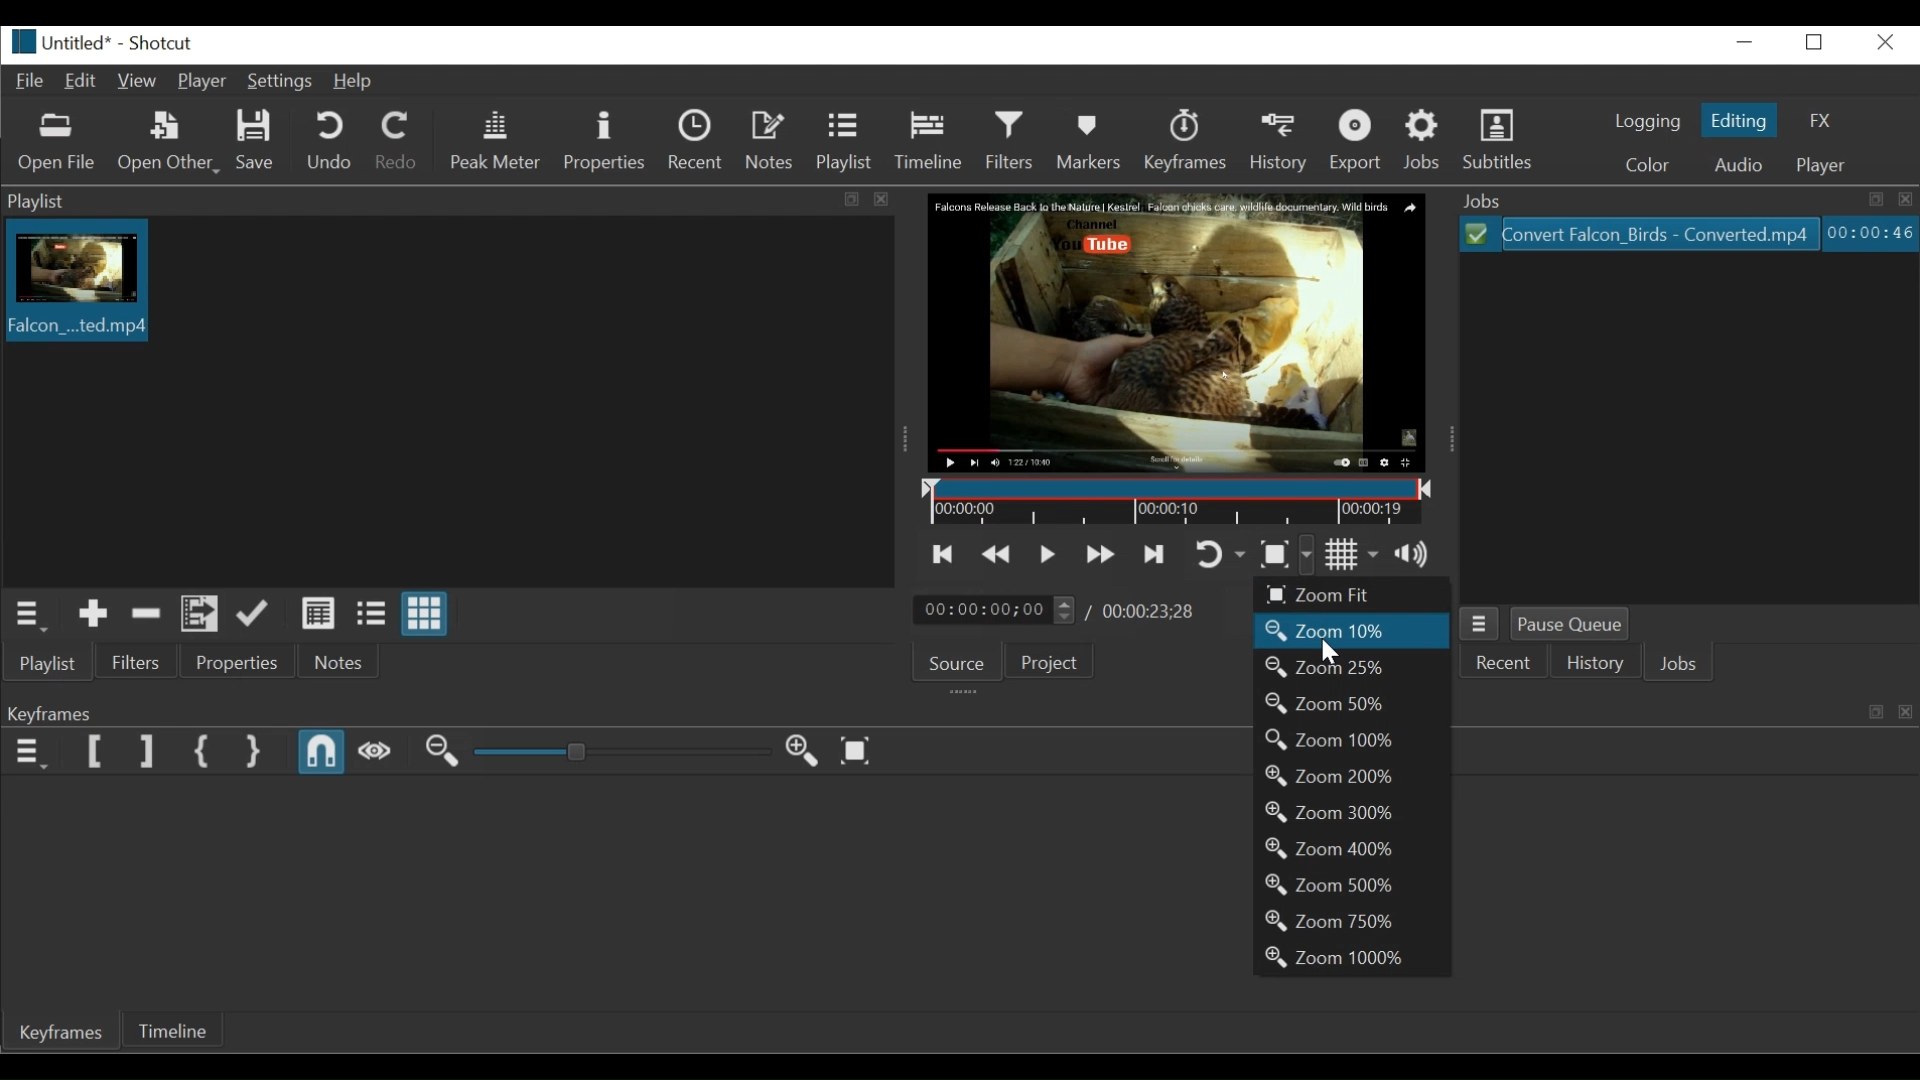 The height and width of the screenshot is (1080, 1920). I want to click on History, so click(1281, 142).